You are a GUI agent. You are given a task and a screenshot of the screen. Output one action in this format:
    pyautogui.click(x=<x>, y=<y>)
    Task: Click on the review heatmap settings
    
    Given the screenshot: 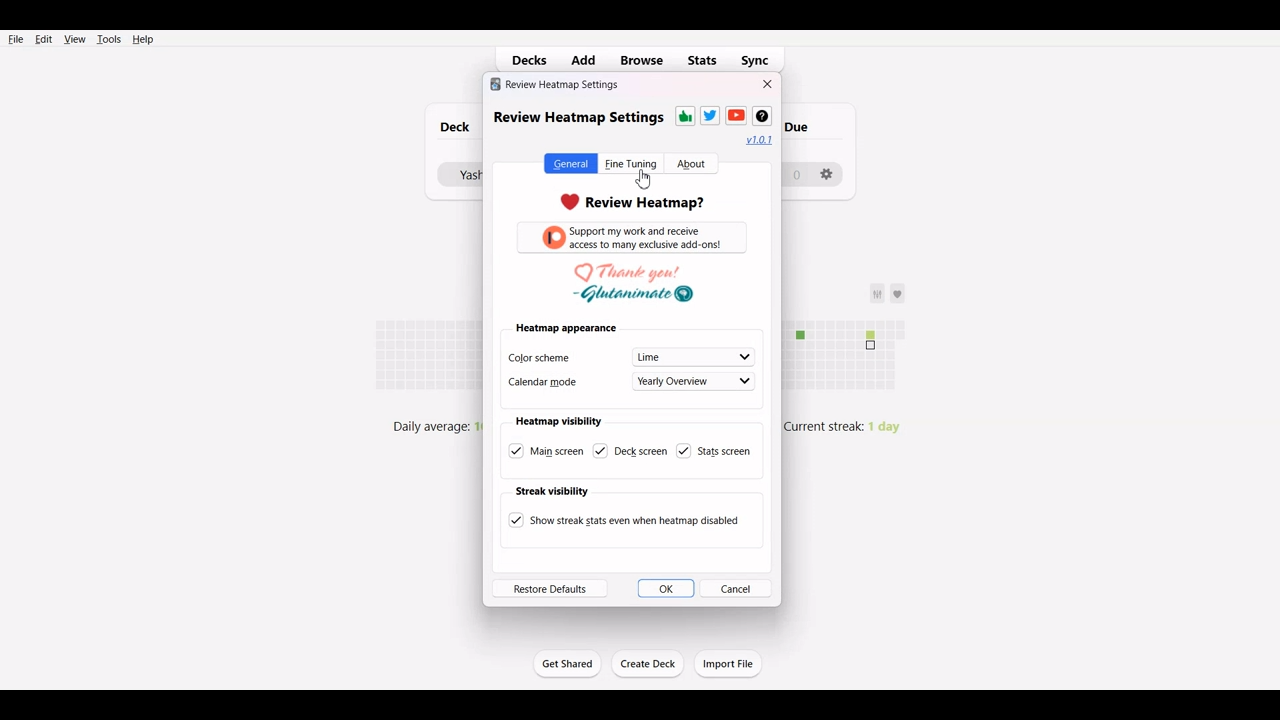 What is the action you would take?
    pyautogui.click(x=577, y=117)
    